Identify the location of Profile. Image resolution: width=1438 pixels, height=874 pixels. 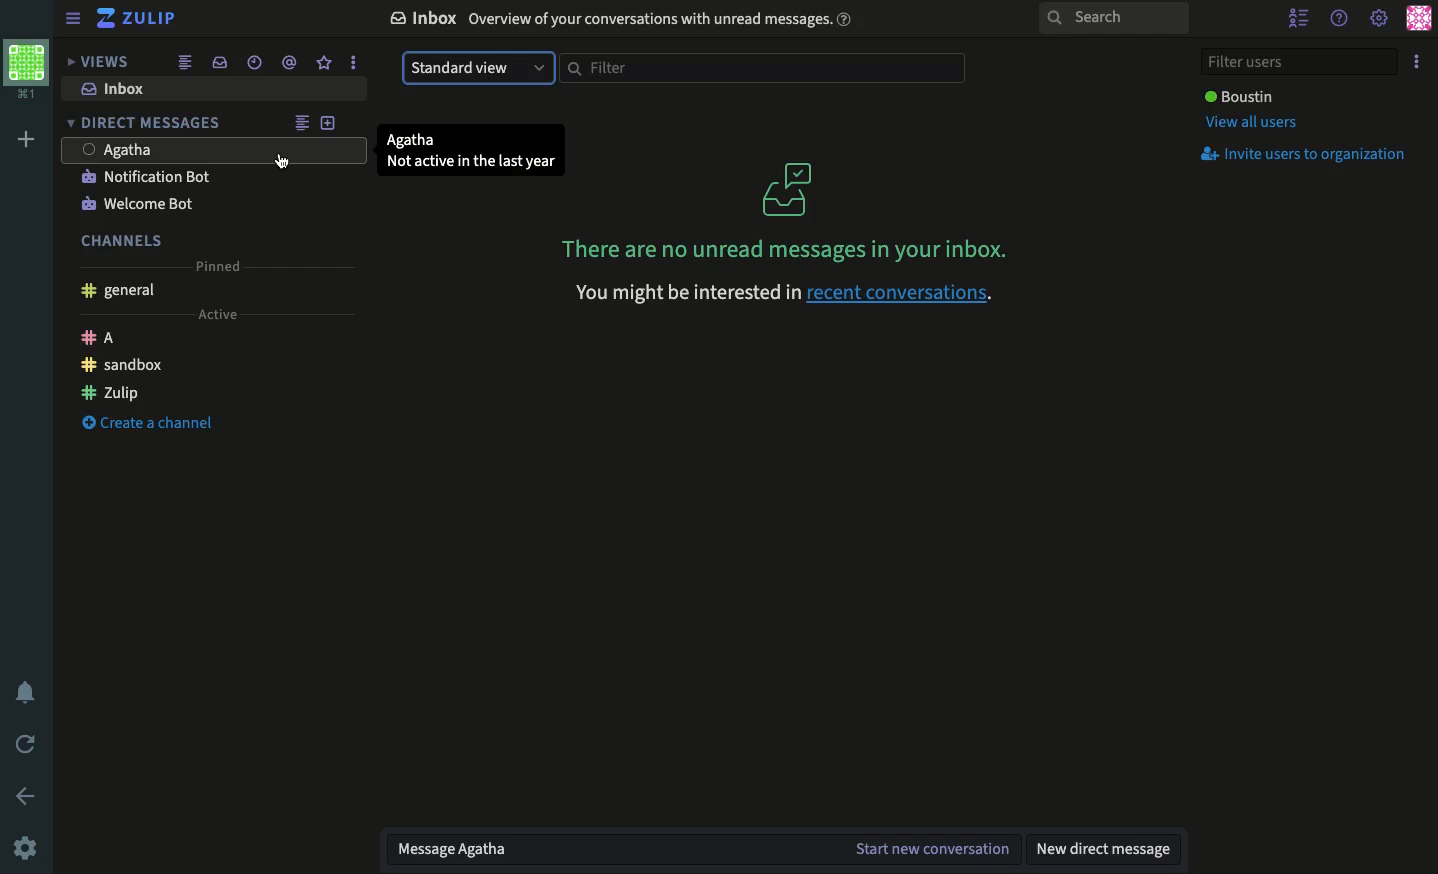
(1417, 20).